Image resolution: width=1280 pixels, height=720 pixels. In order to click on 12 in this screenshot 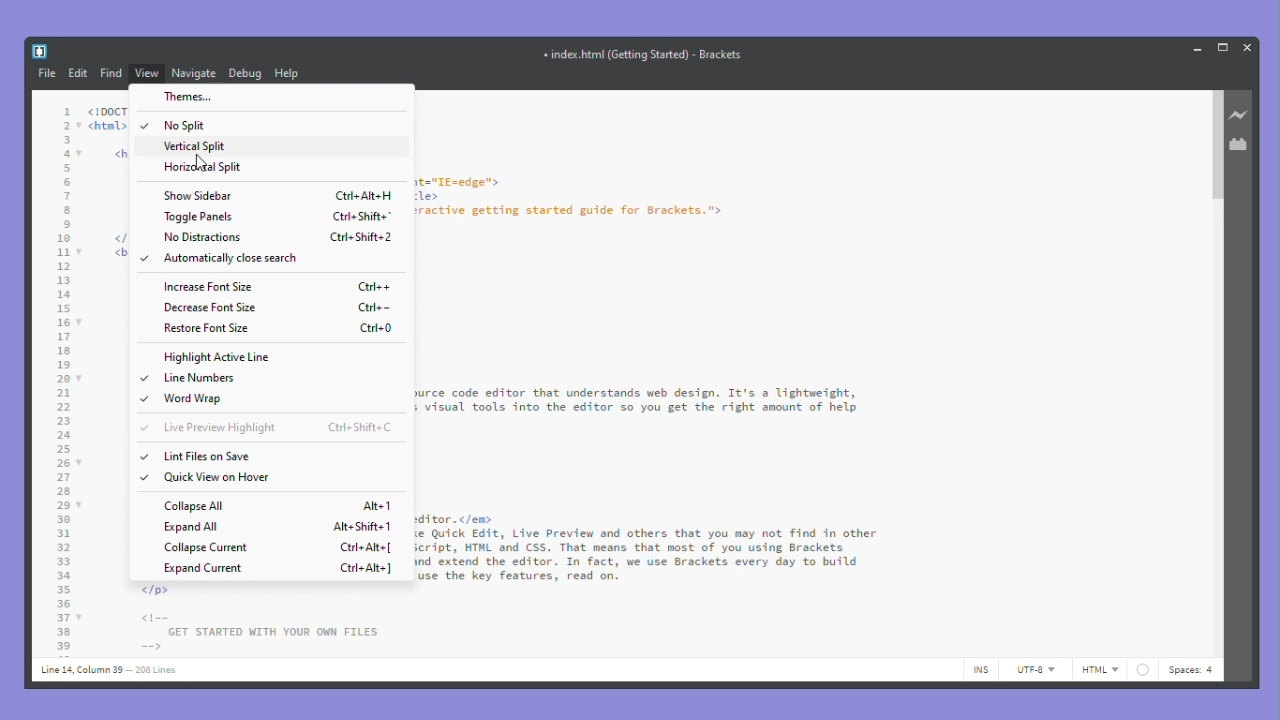, I will do `click(63, 266)`.